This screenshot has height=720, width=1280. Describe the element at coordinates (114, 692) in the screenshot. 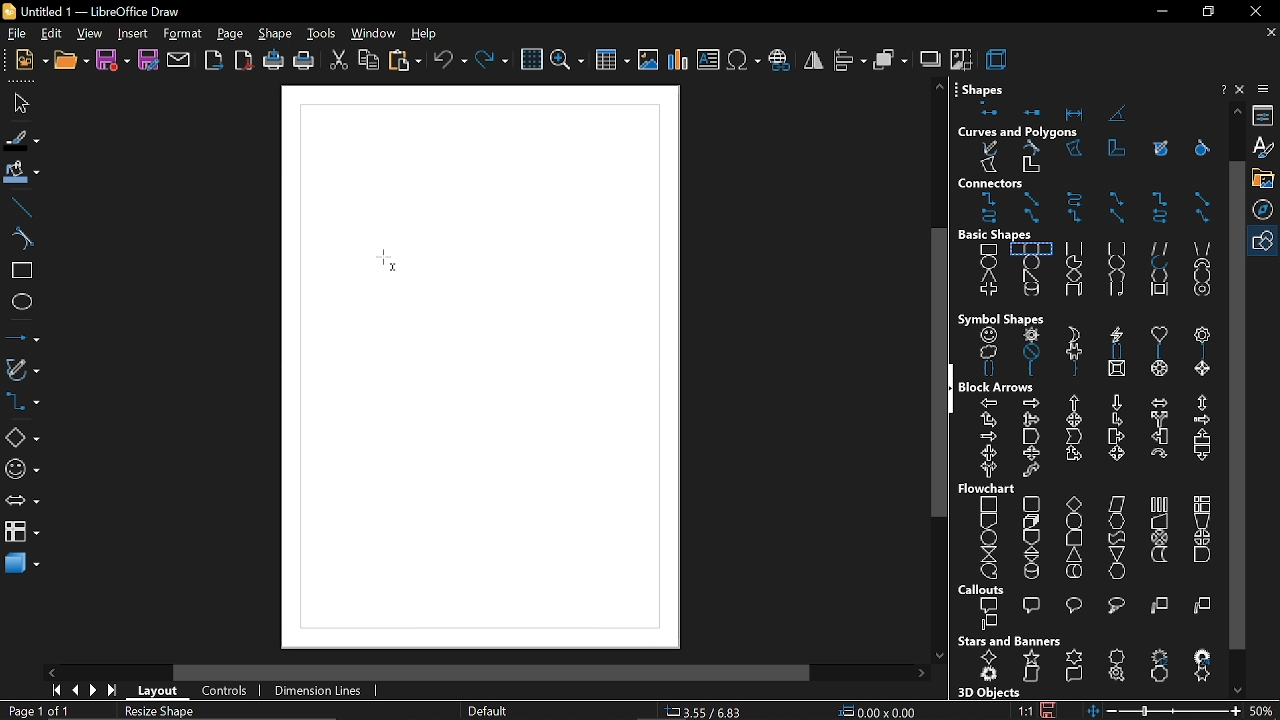

I see `go to last page` at that location.